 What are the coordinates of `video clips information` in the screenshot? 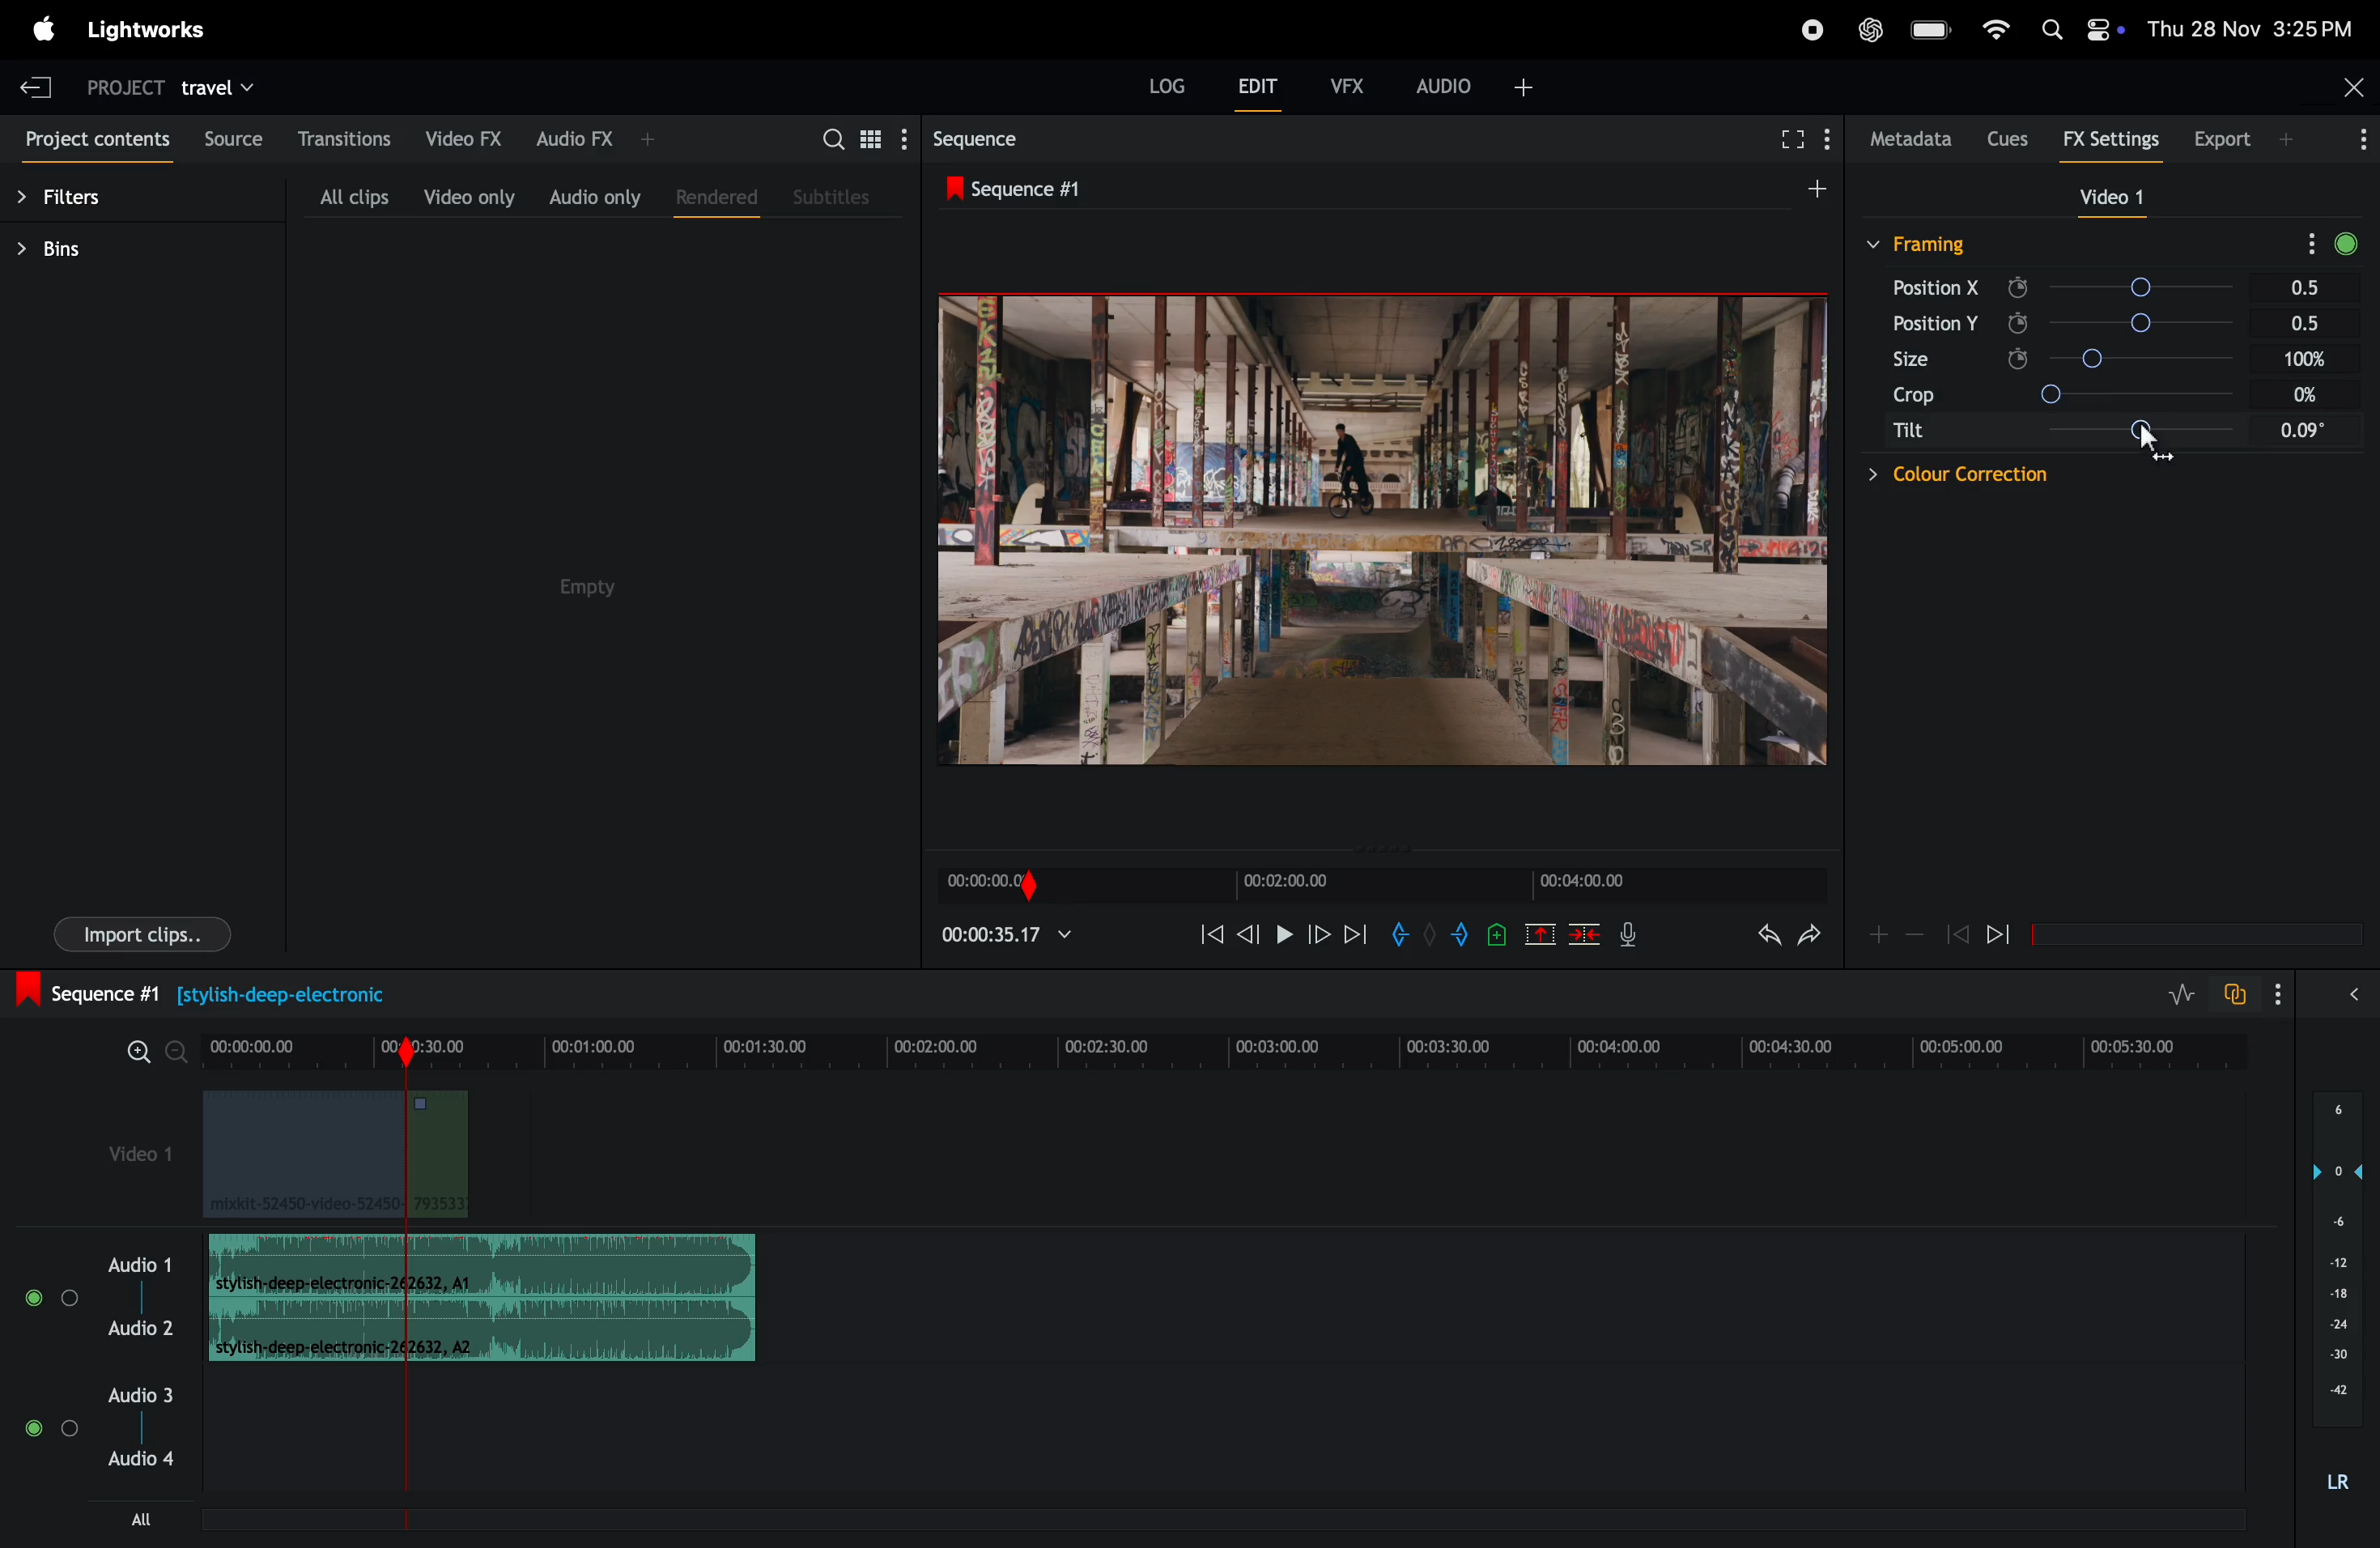 It's located at (341, 1159).